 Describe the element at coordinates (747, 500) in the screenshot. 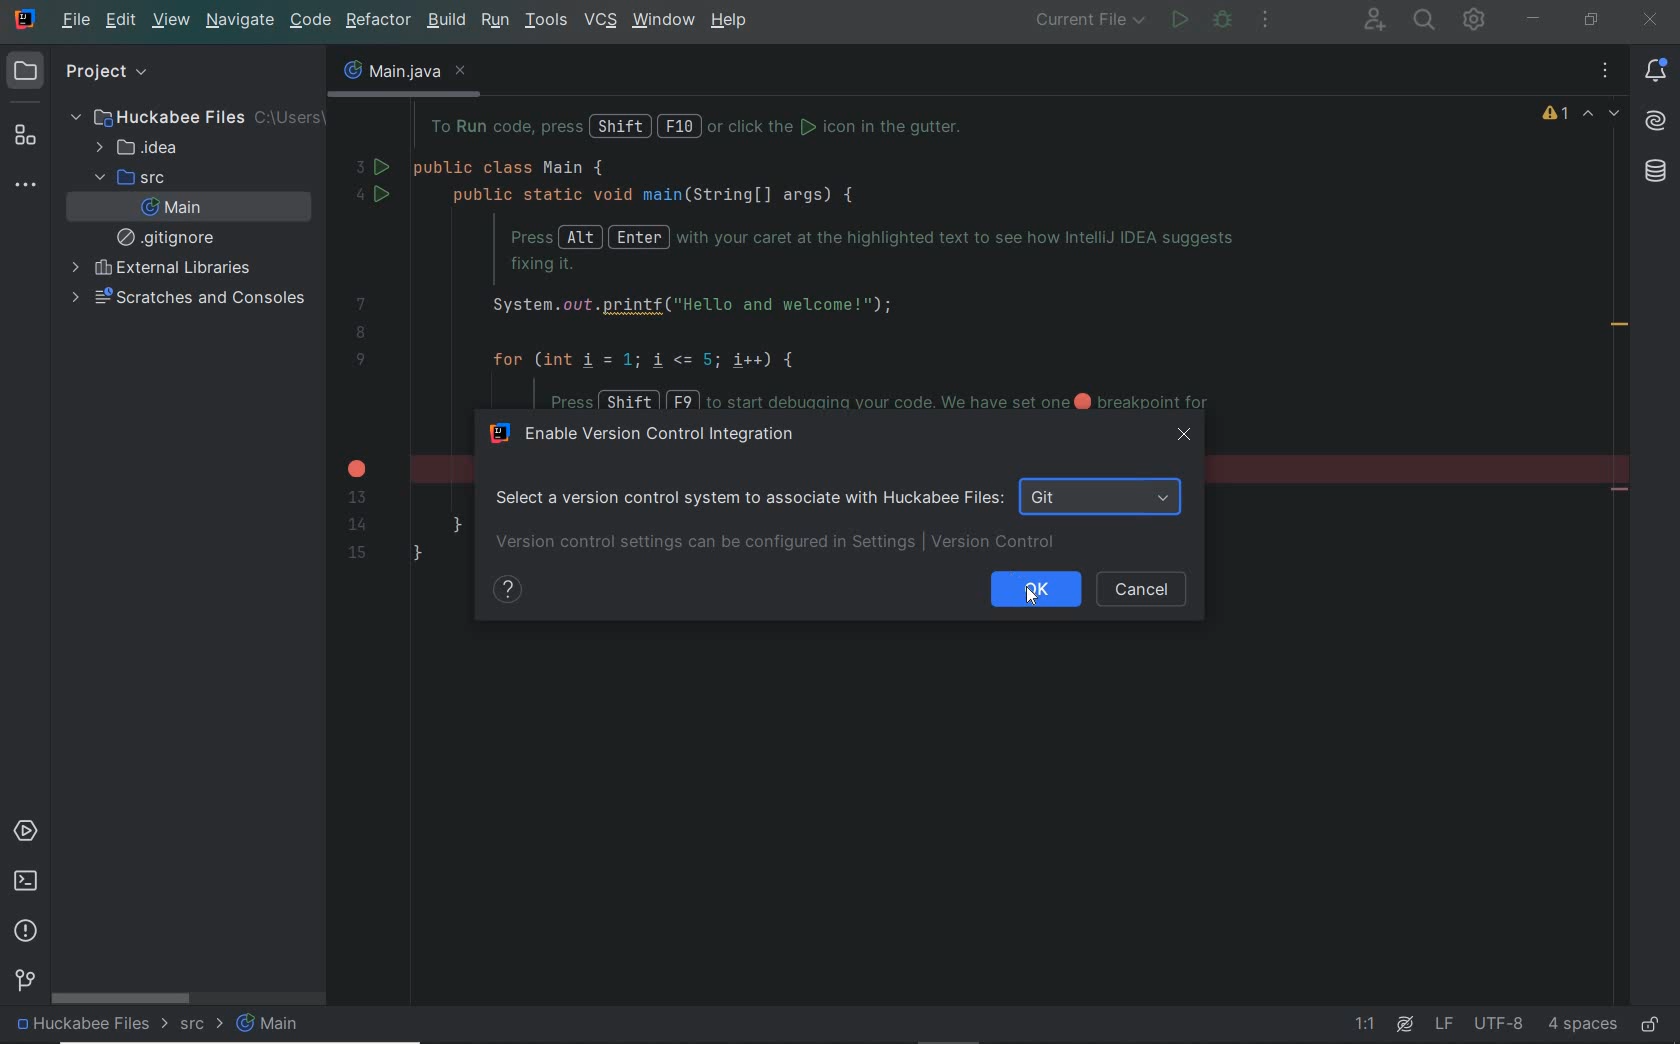

I see `select a version control system to associated with Huckabee Files` at that location.